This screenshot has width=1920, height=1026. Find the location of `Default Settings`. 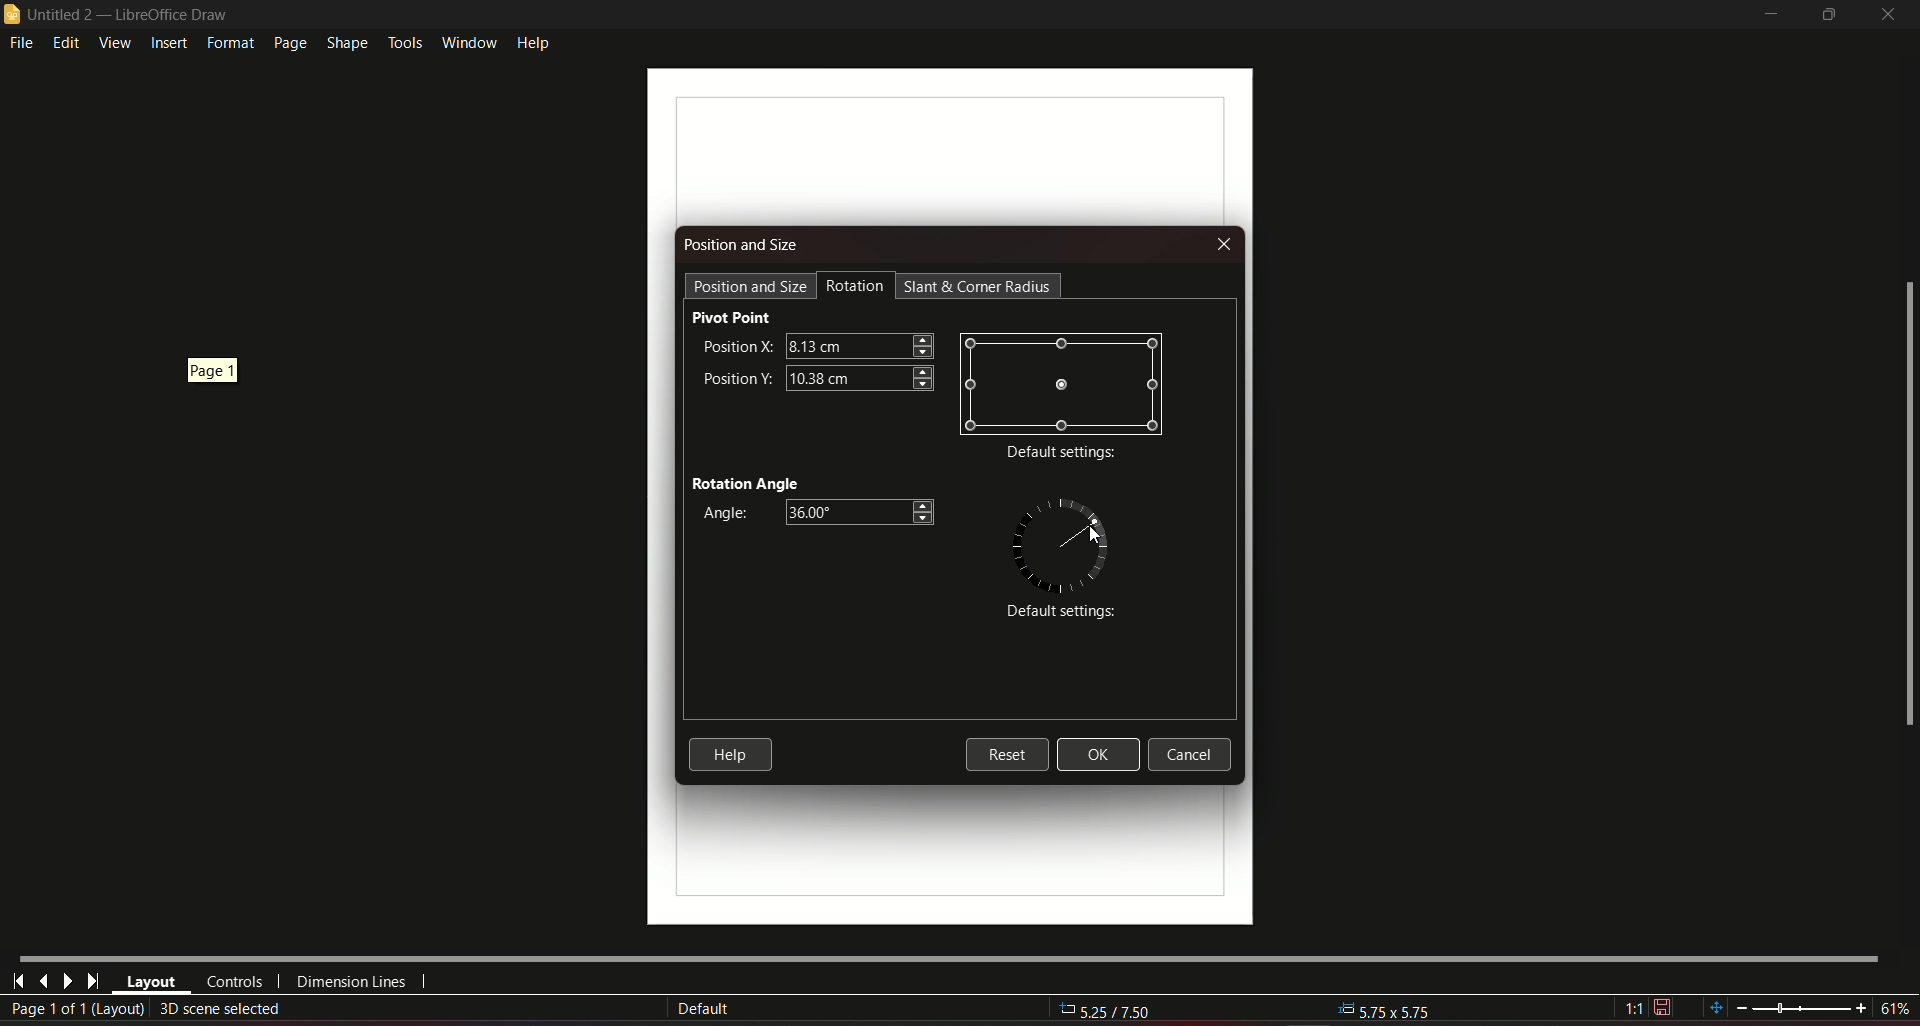

Default Settings is located at coordinates (1057, 613).